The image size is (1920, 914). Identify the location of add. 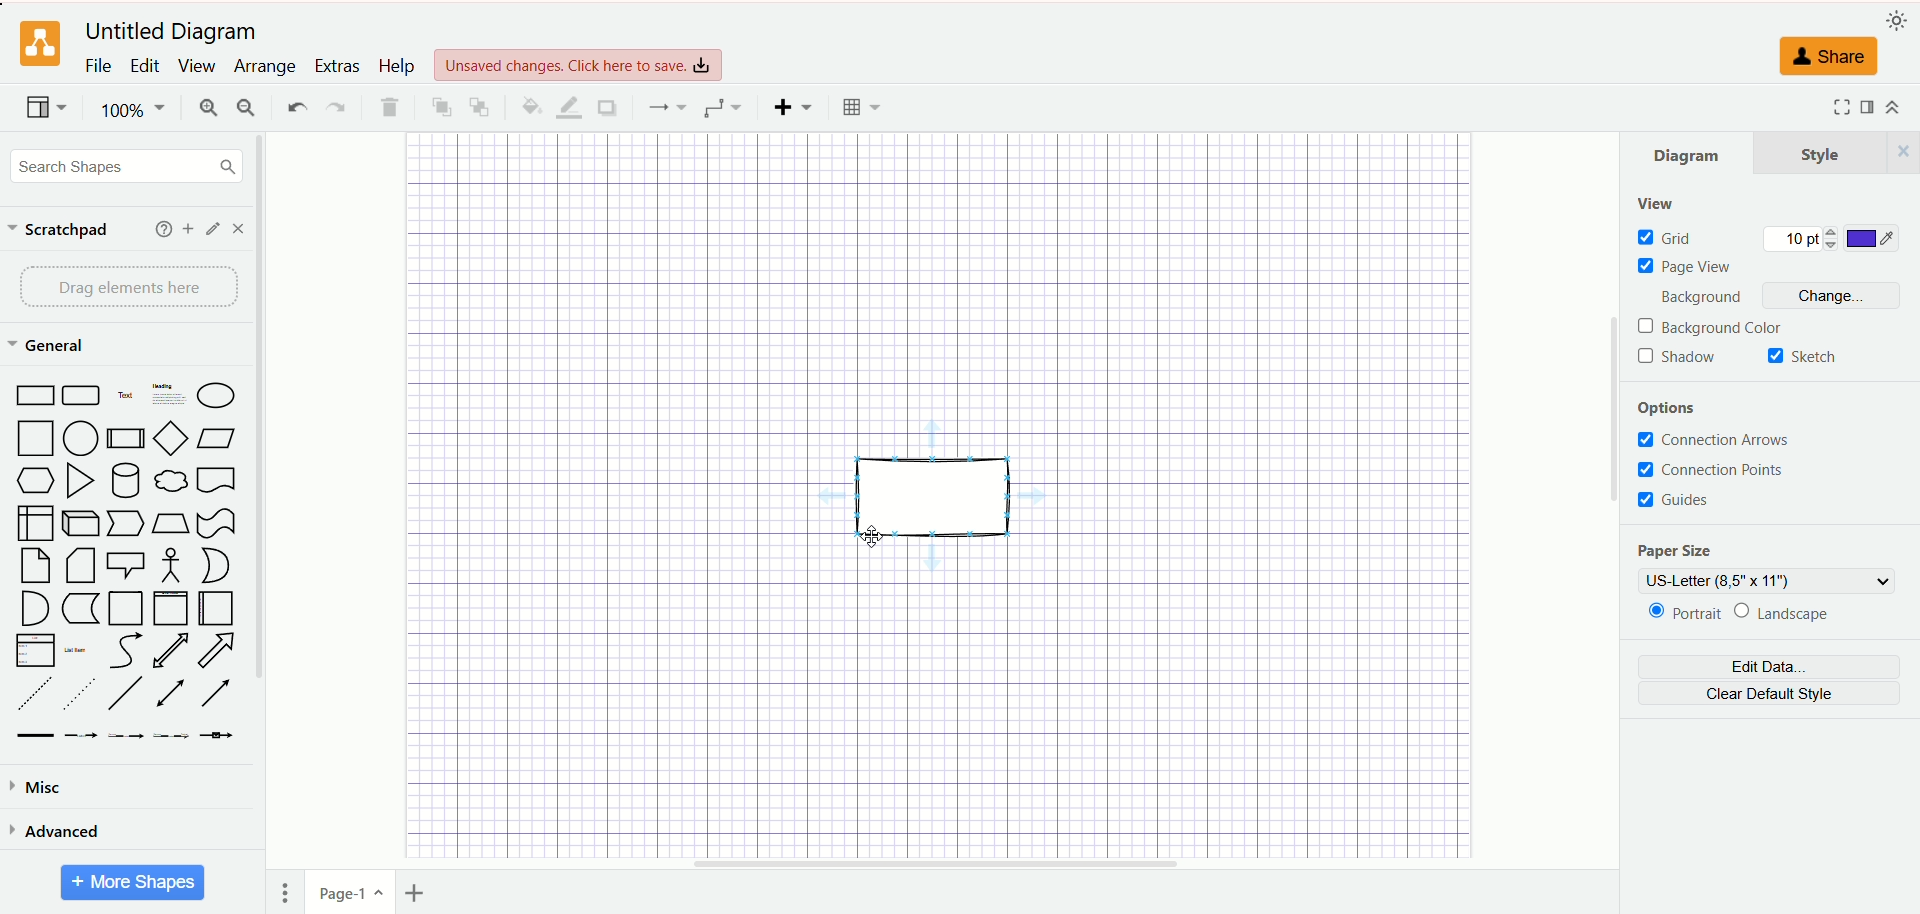
(185, 228).